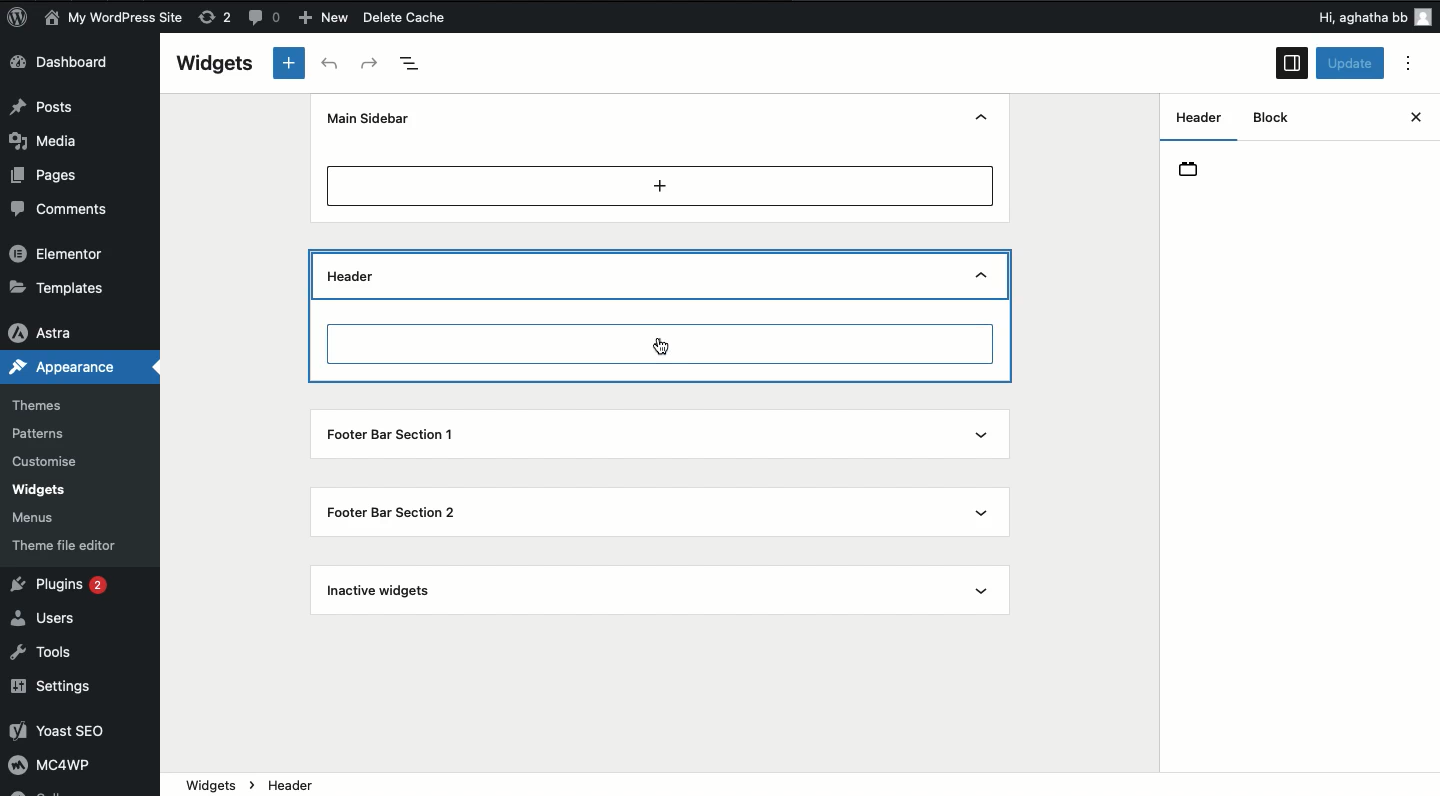  What do you see at coordinates (1286, 205) in the screenshot?
I see `(9 Widget Areas are global parts in
your site's layout that can accept
blocks. These vary by theme, but
are typically parts like your
Sidebar or Footer.` at bounding box center [1286, 205].